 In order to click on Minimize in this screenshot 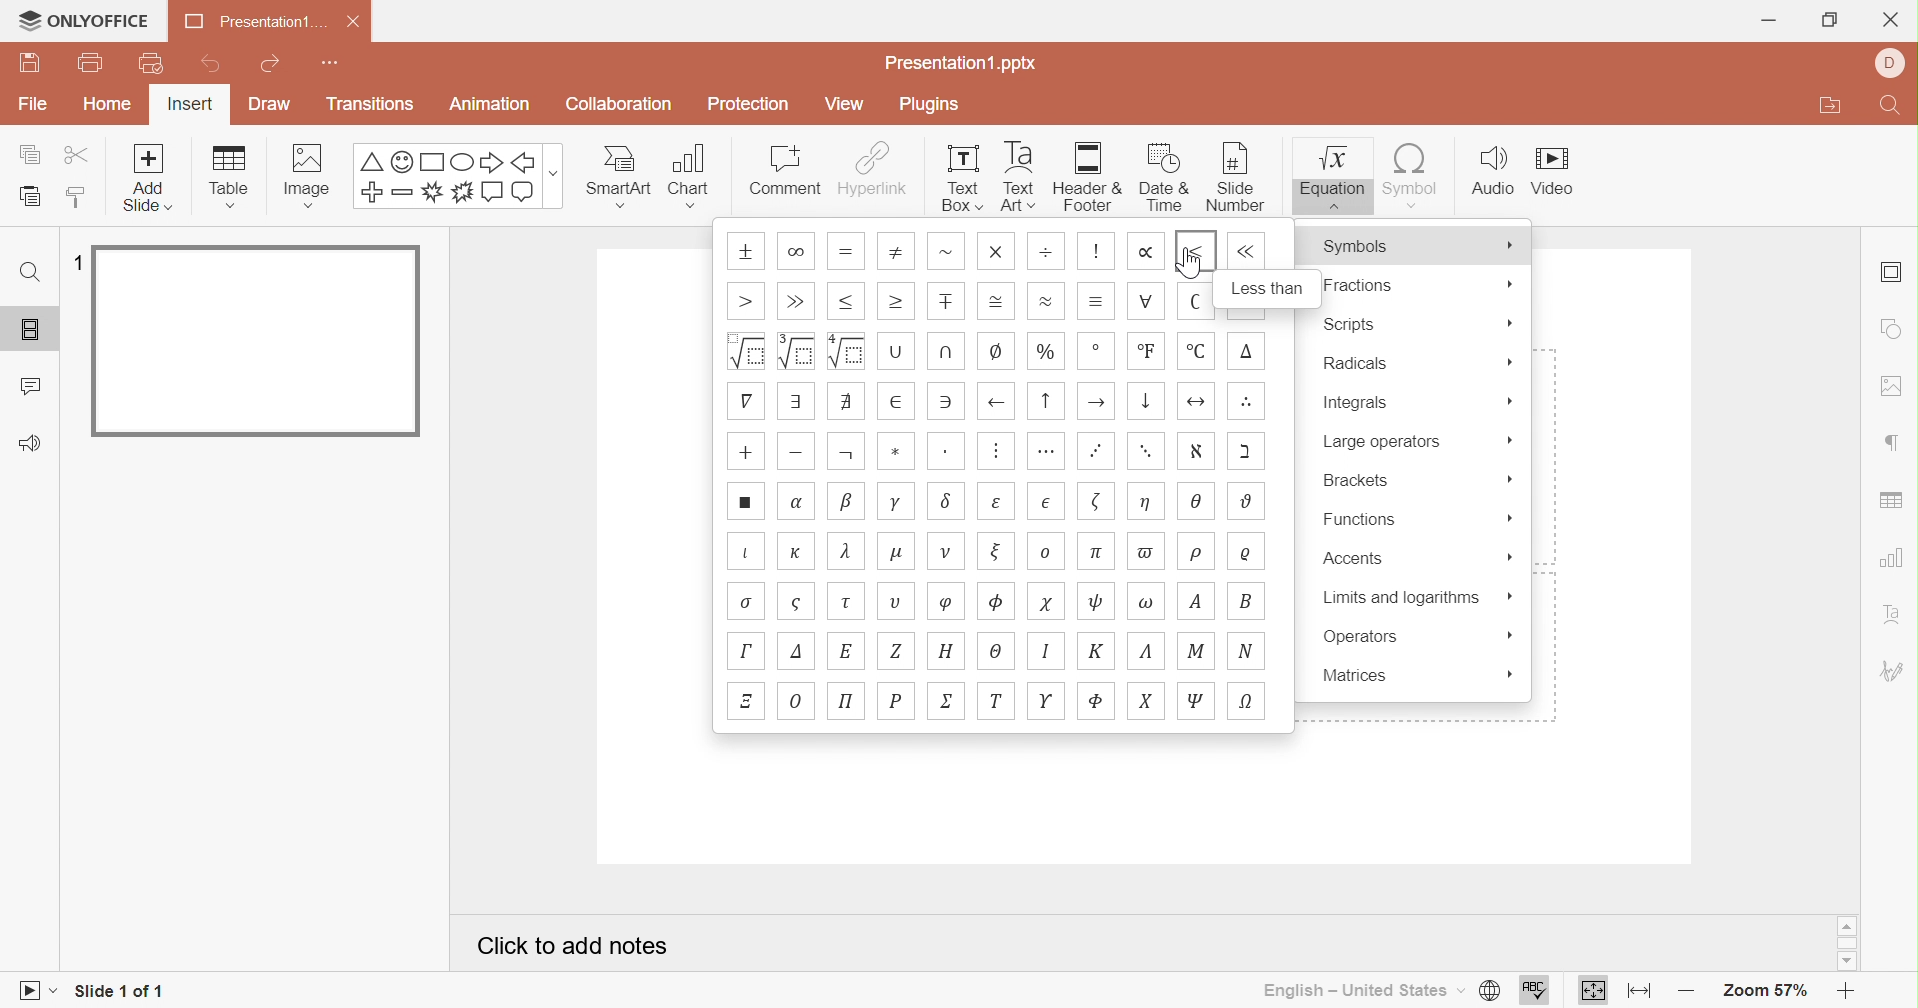, I will do `click(1770, 18)`.